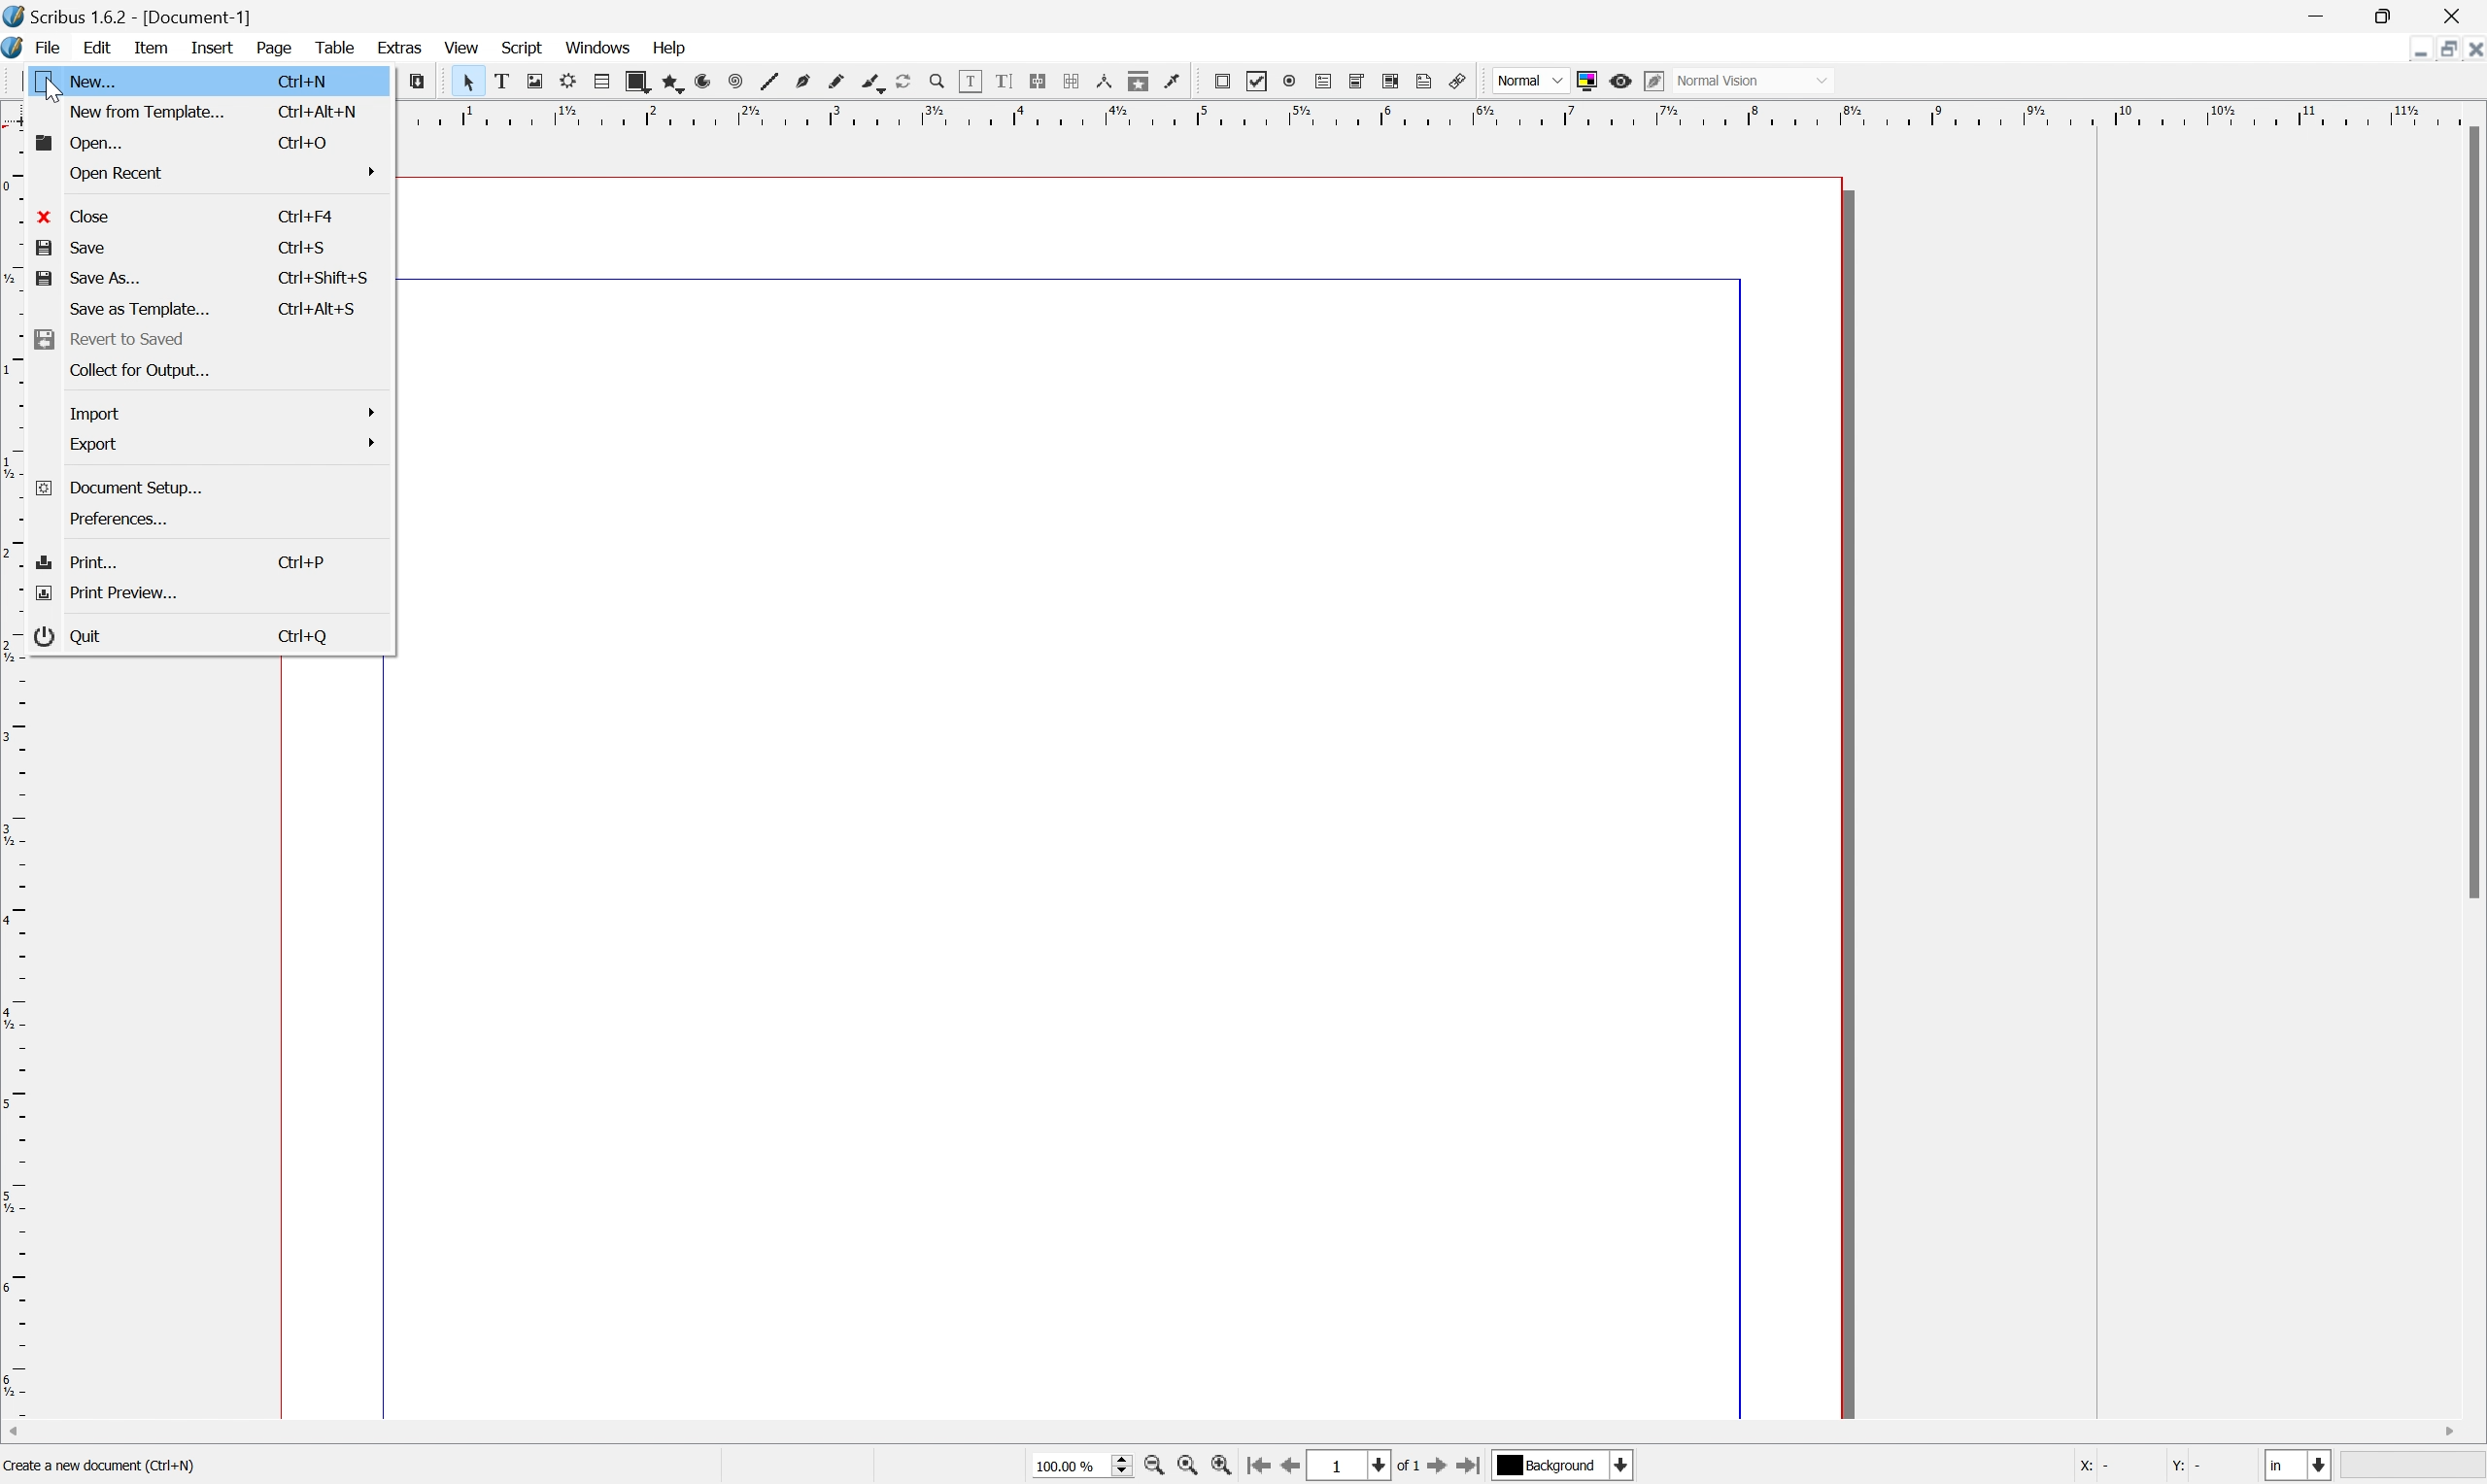 The image size is (2487, 1484). Describe the element at coordinates (16, 50) in the screenshot. I see `Scribus icon` at that location.